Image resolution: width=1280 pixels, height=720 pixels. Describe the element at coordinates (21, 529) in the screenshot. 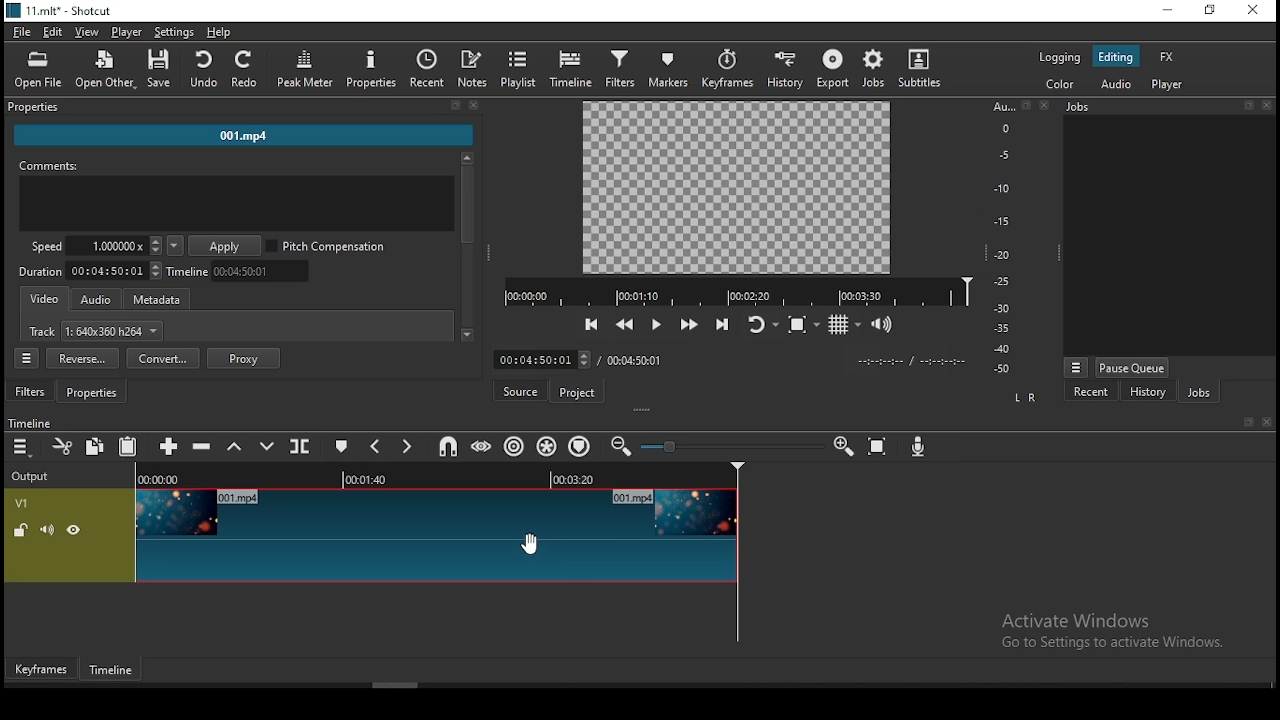

I see `(un)lock` at that location.